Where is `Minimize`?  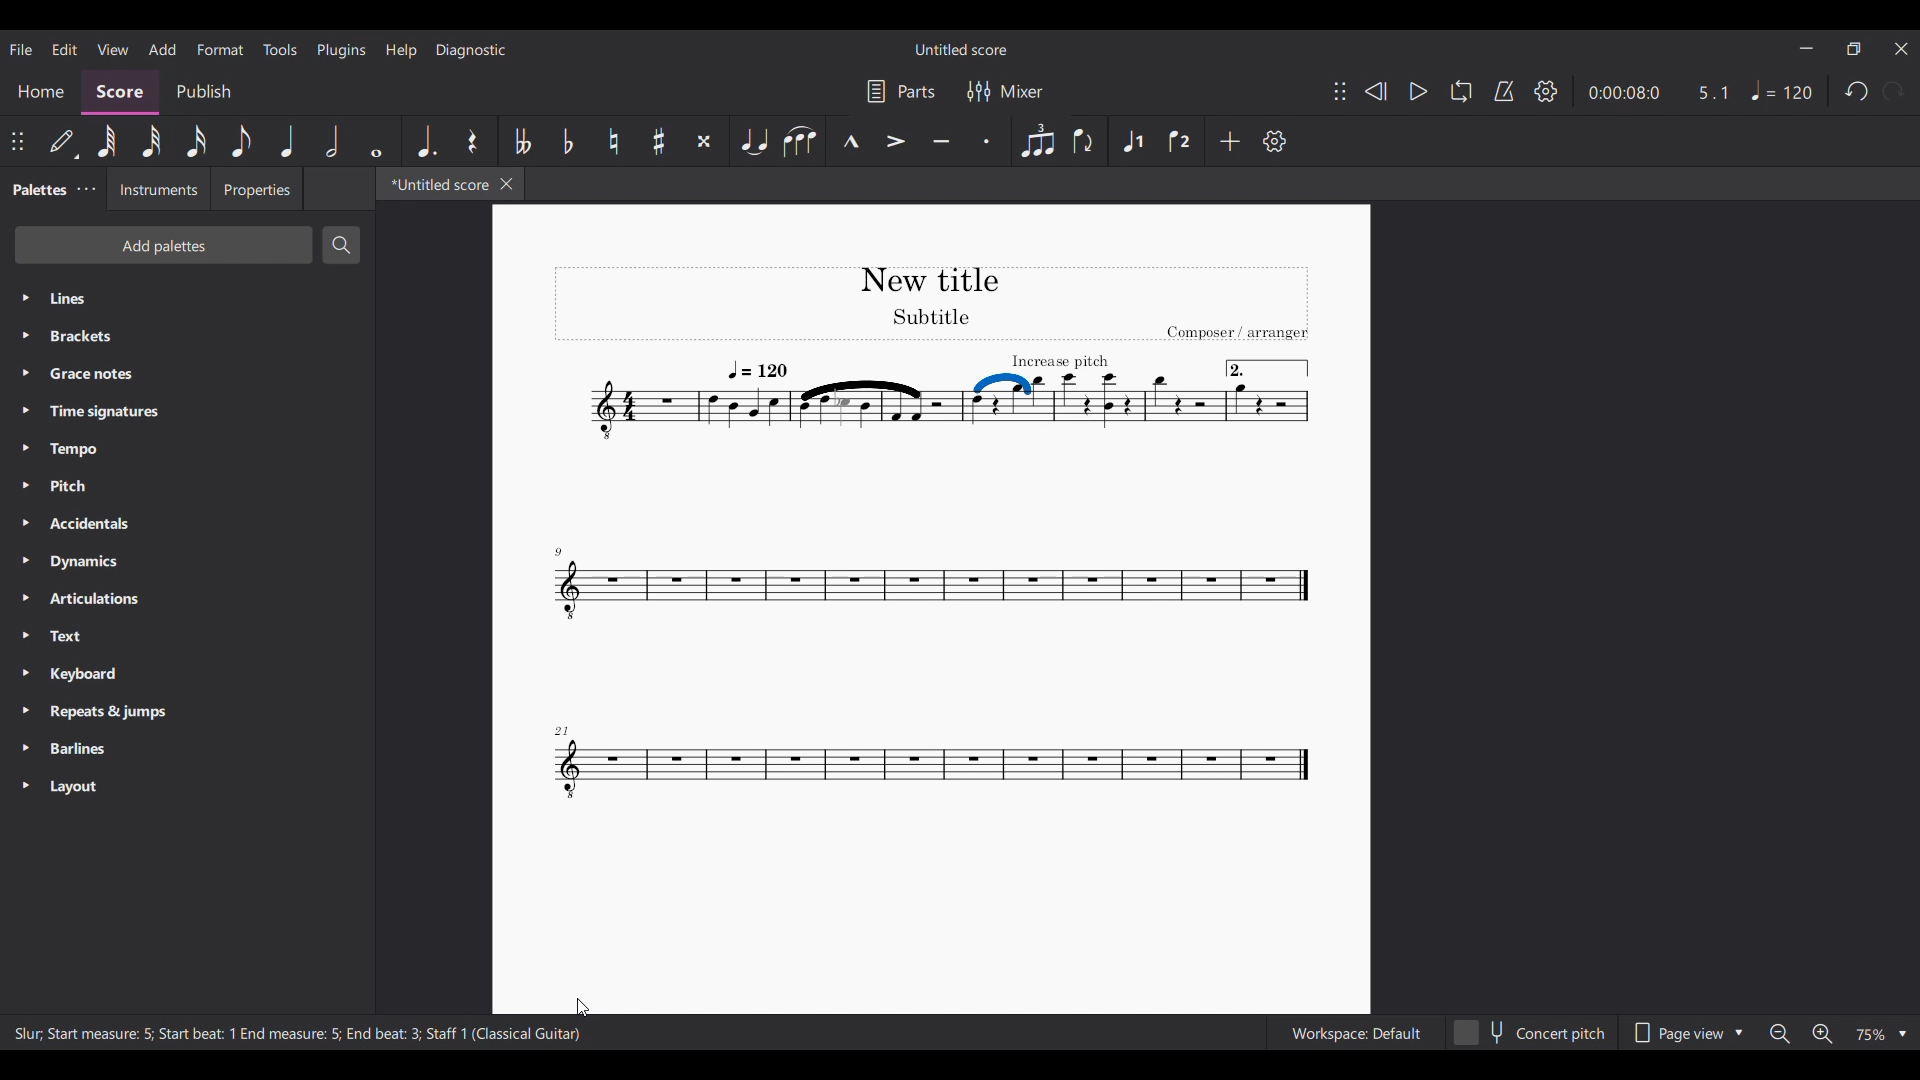
Minimize is located at coordinates (1806, 48).